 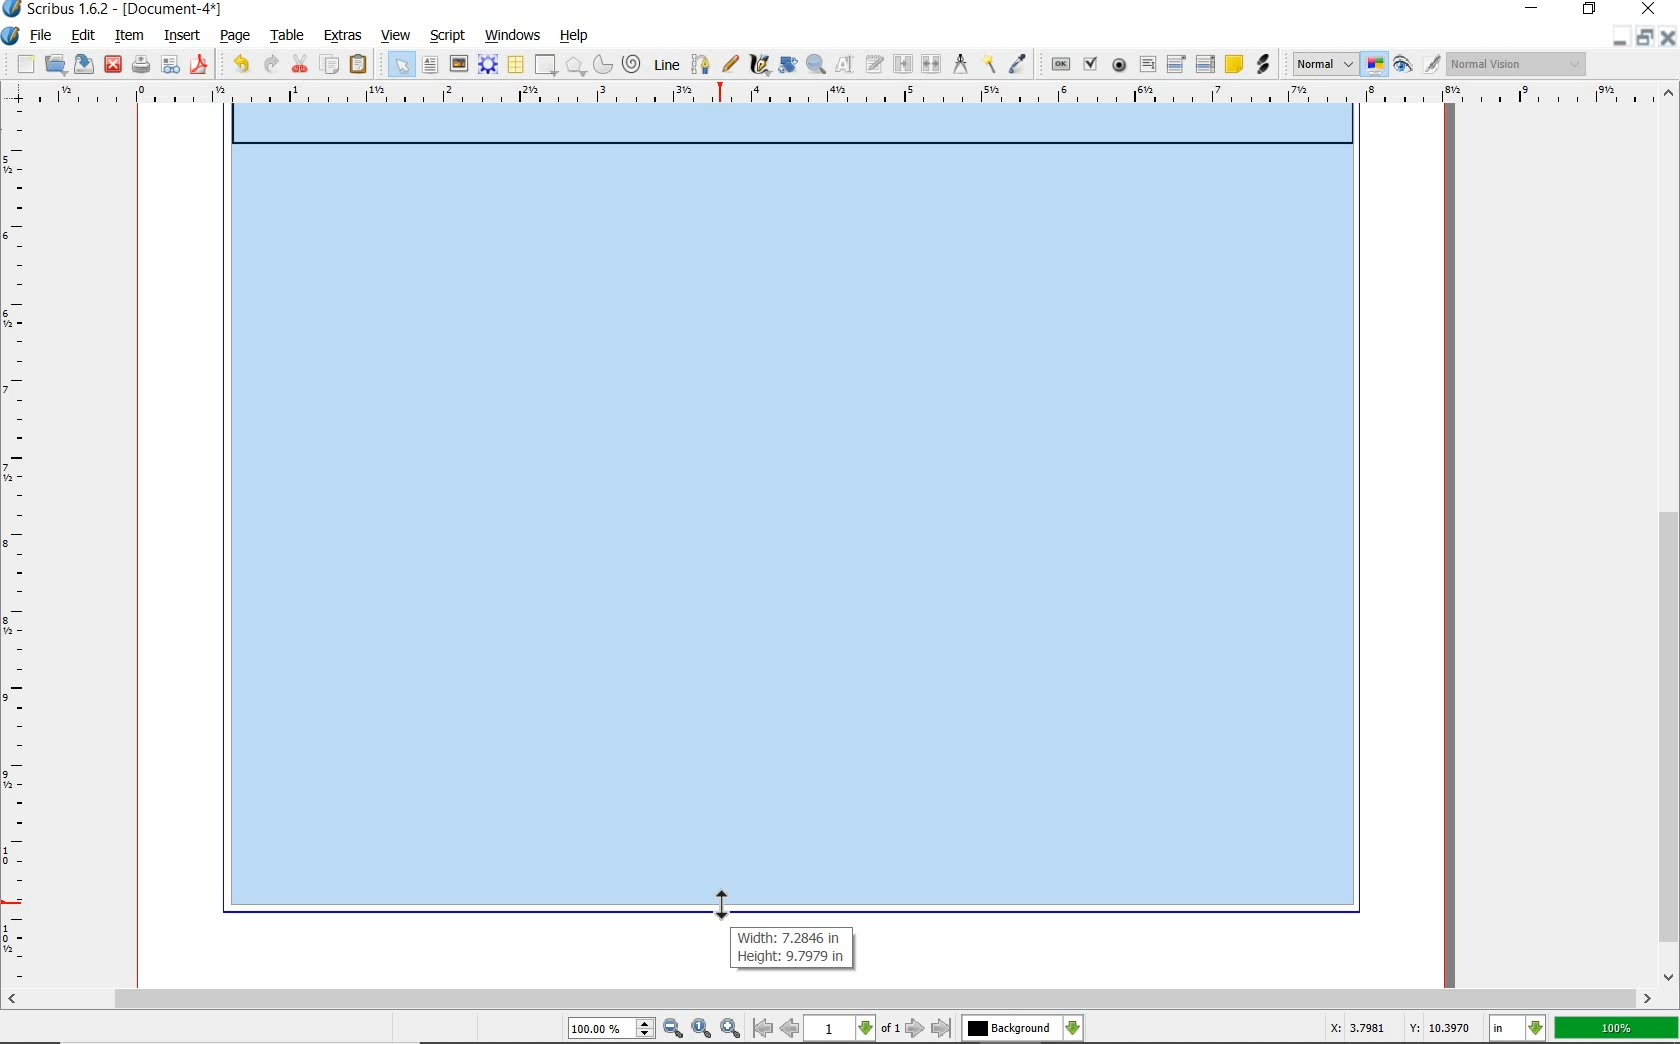 I want to click on close, so click(x=113, y=65).